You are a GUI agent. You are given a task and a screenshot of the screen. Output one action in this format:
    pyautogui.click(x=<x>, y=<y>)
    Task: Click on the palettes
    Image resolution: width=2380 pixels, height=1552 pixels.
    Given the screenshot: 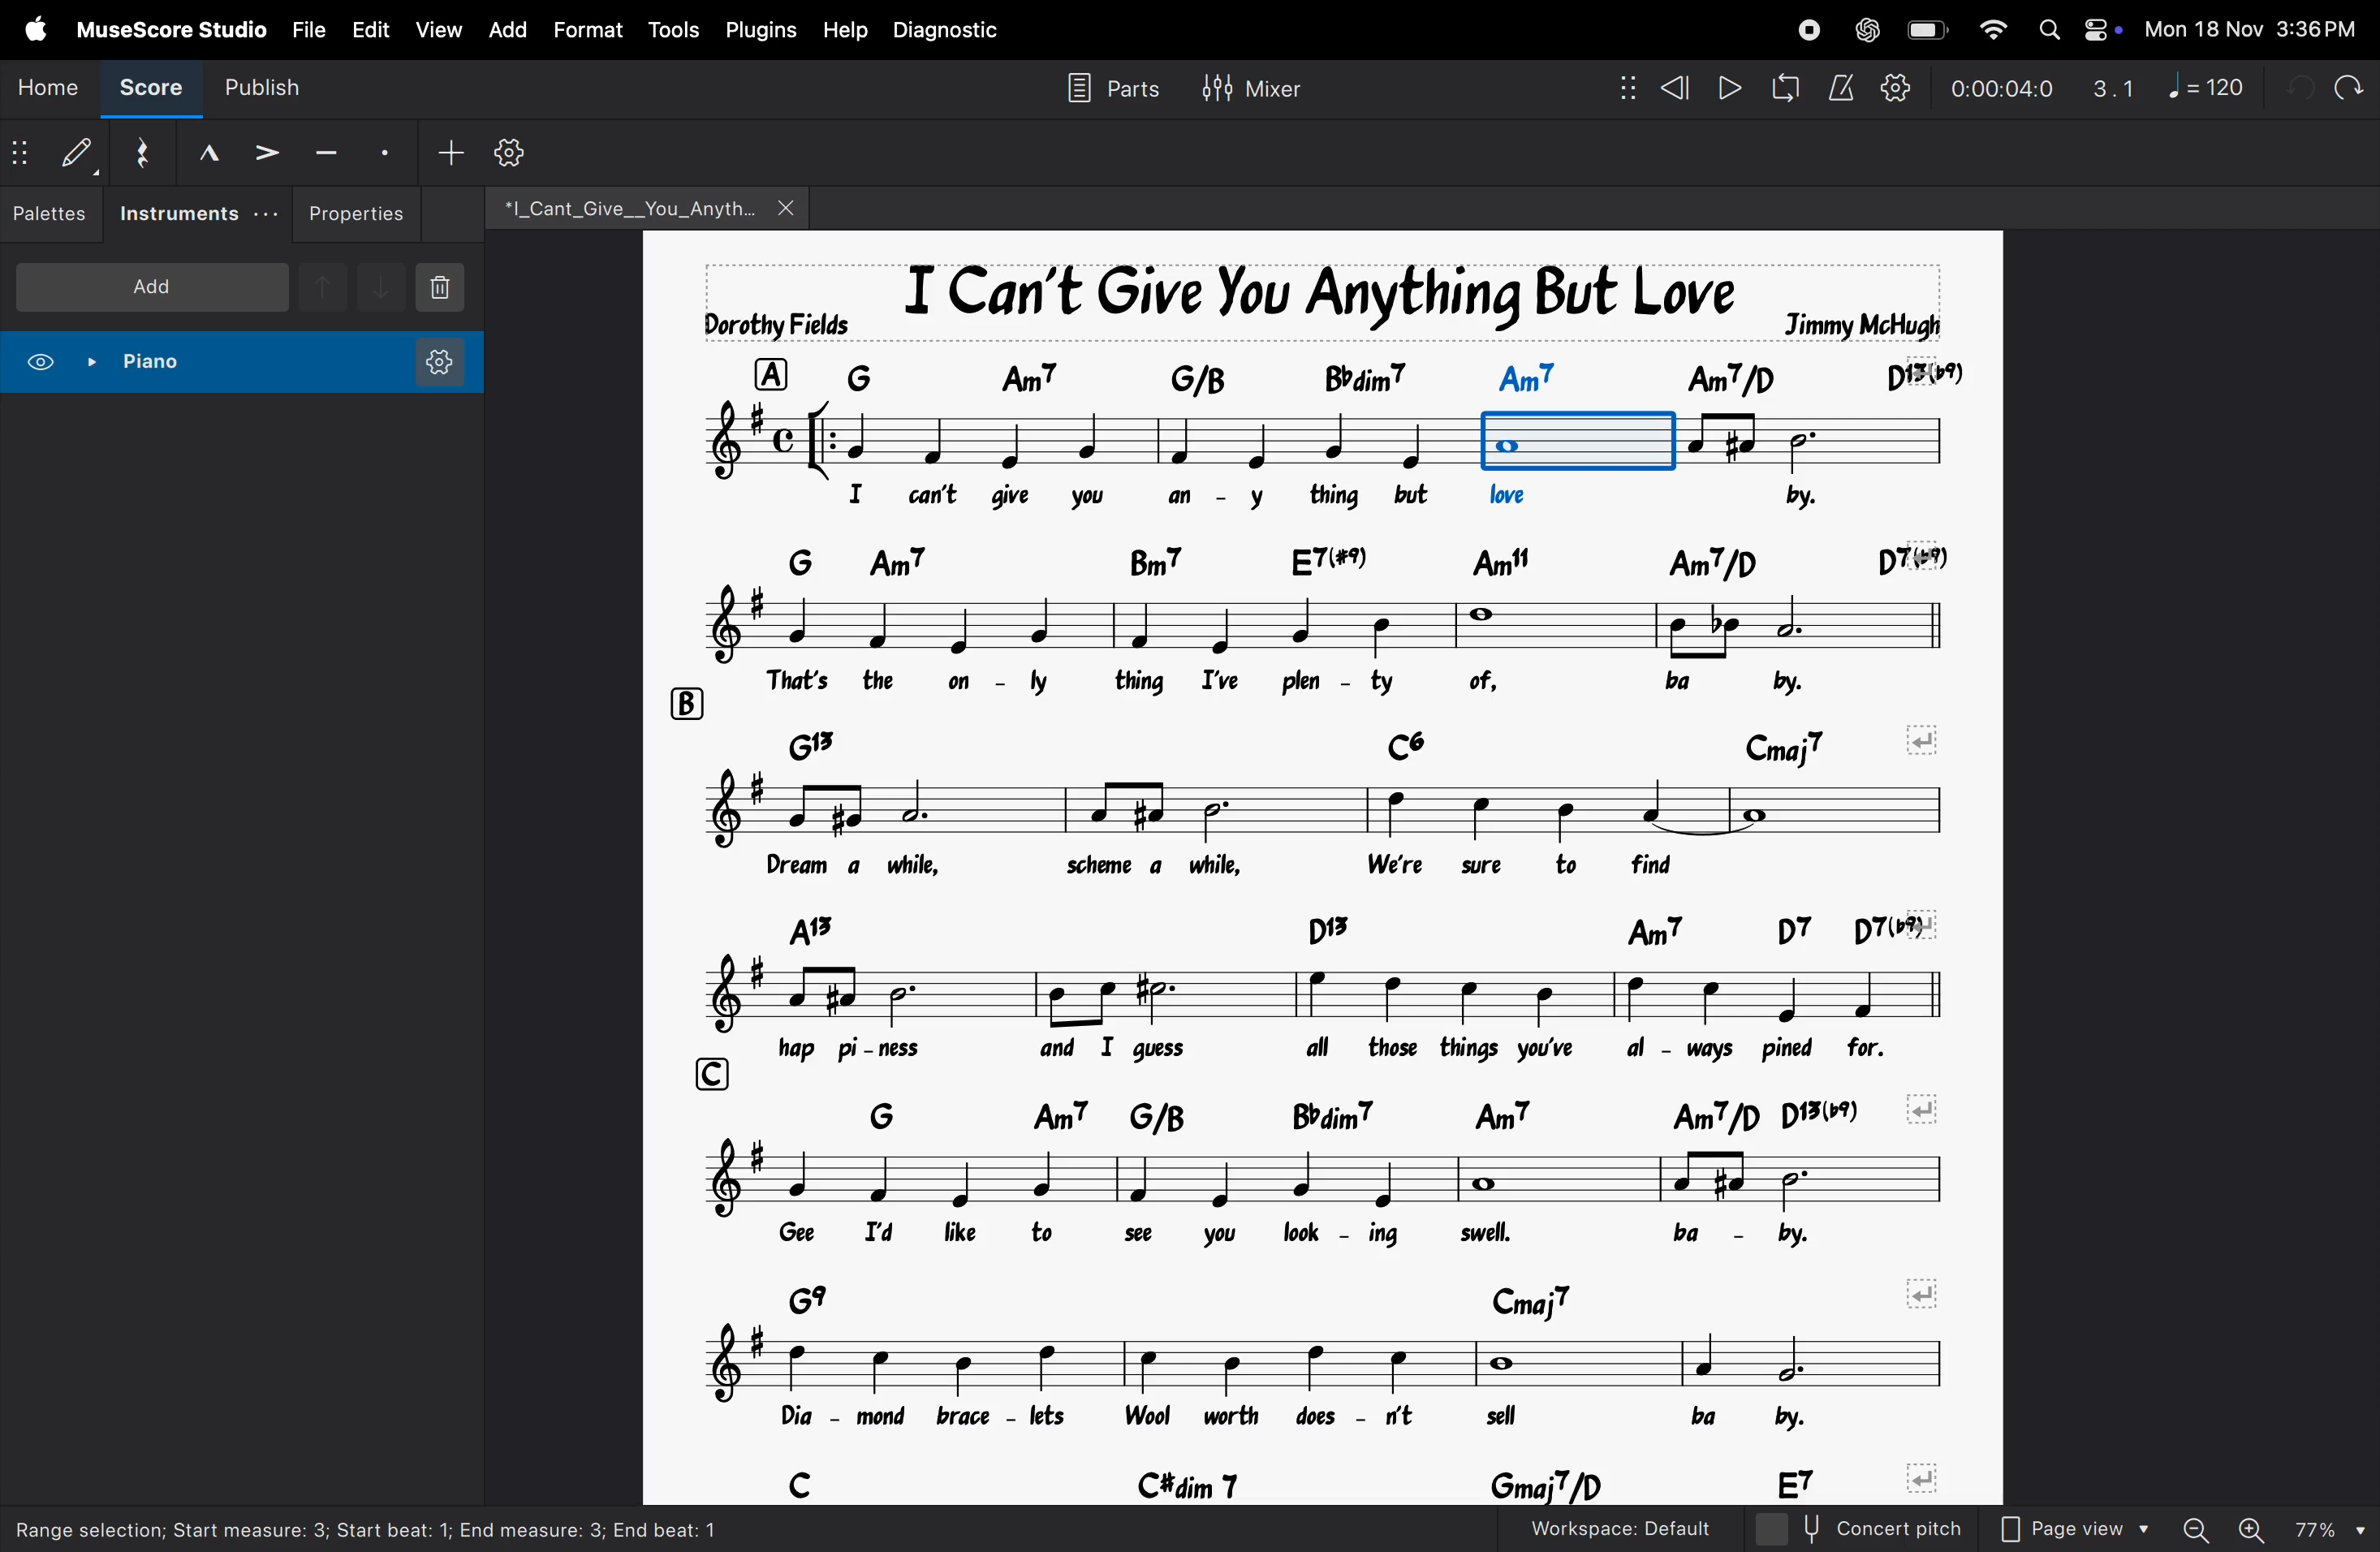 What is the action you would take?
    pyautogui.click(x=54, y=213)
    